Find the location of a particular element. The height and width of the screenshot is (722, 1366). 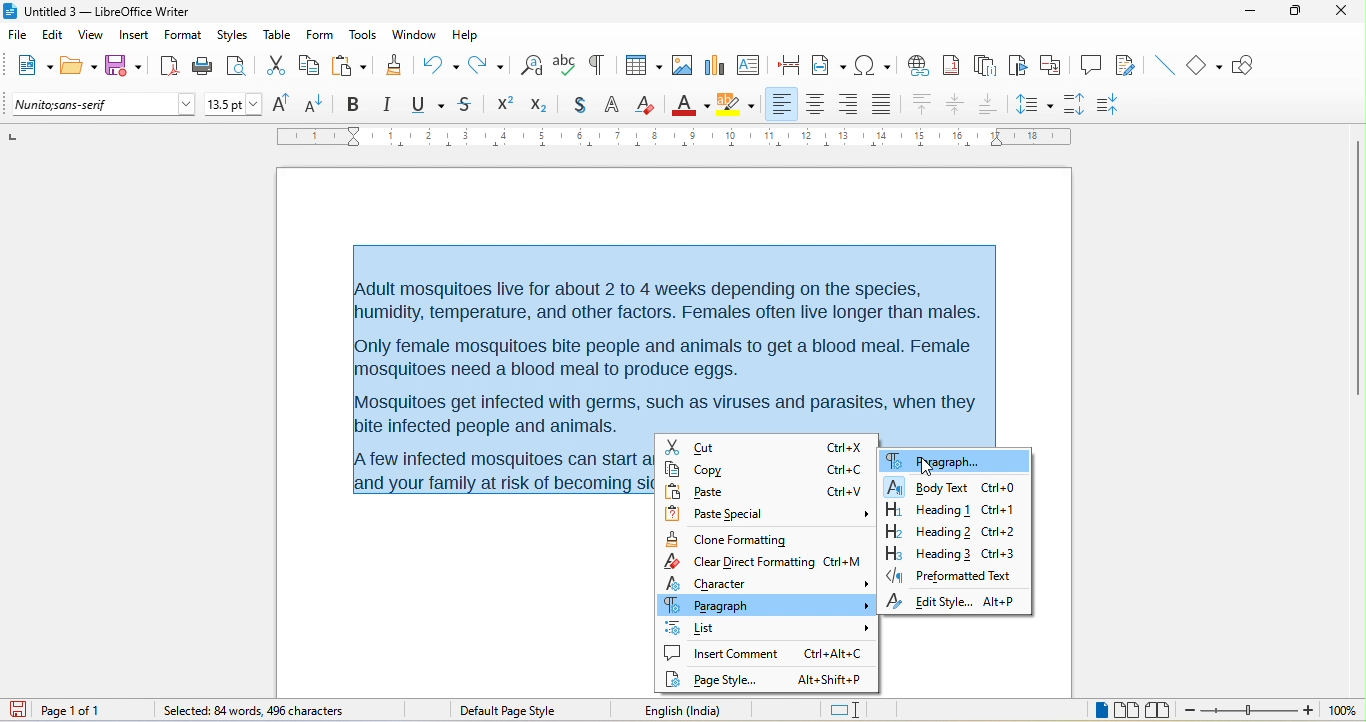

clear direct formatting is located at coordinates (740, 561).